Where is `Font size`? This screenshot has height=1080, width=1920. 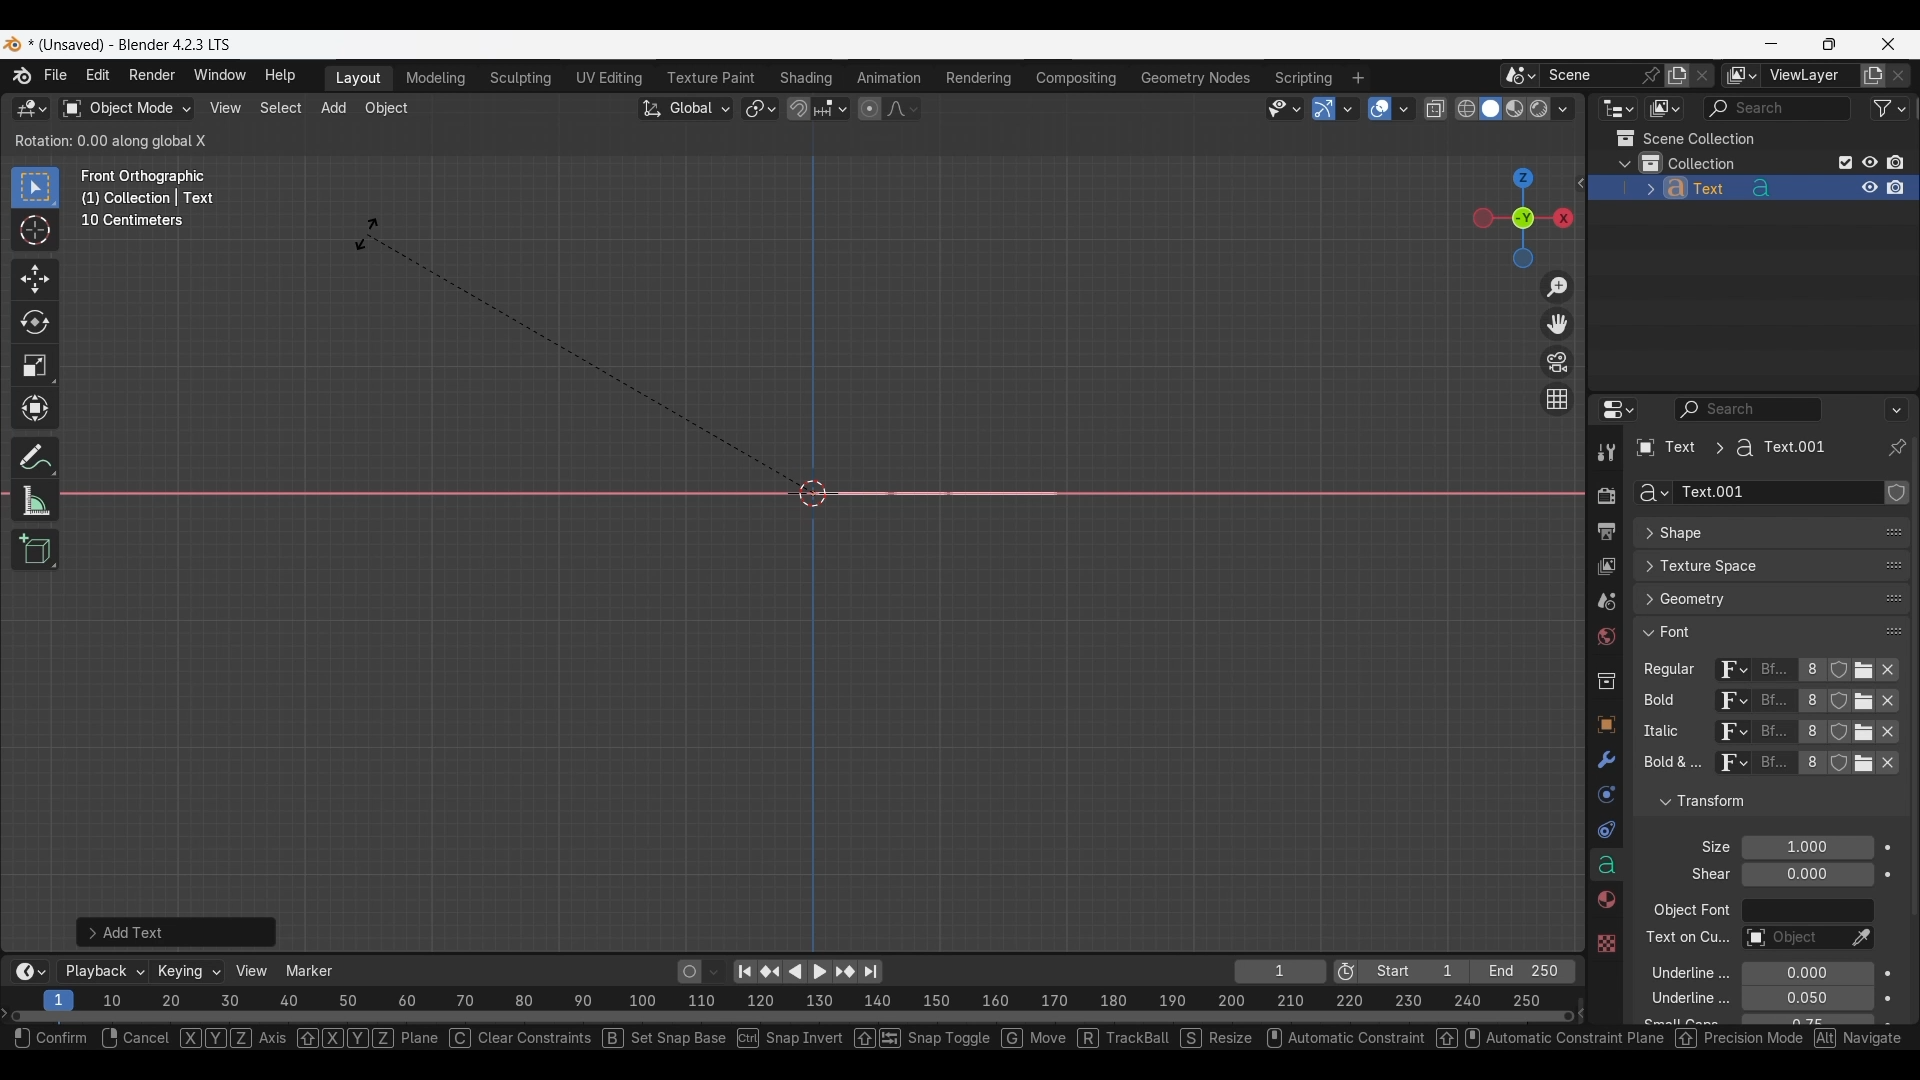 Font size is located at coordinates (1809, 848).